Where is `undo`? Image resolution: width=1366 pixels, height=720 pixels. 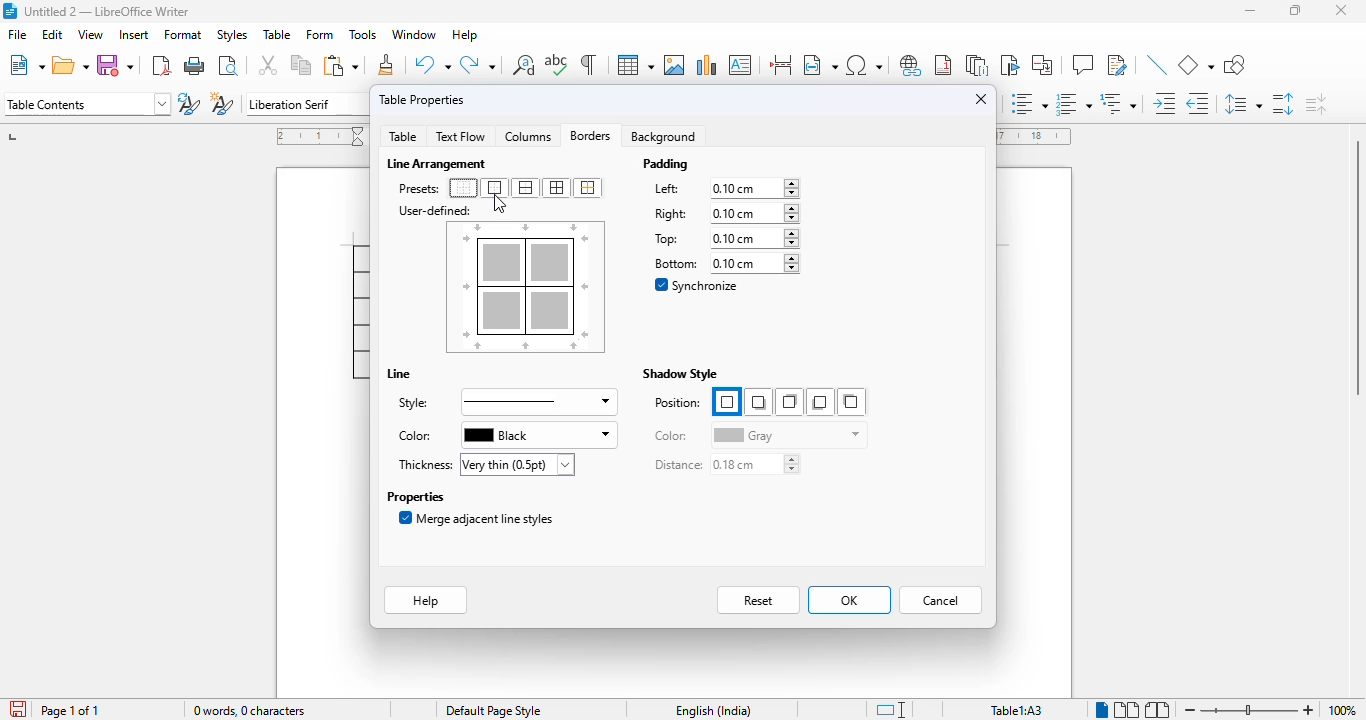
undo is located at coordinates (433, 64).